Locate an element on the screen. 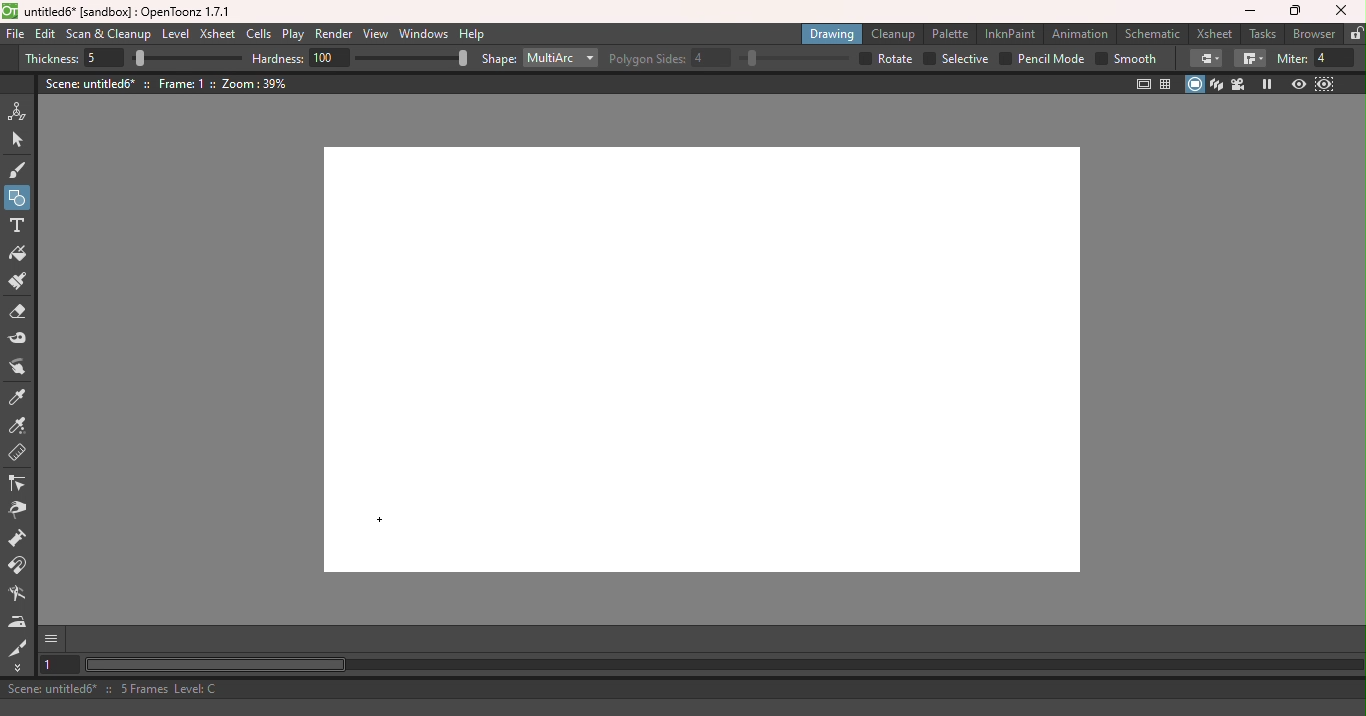  Thickness bar is located at coordinates (186, 57).